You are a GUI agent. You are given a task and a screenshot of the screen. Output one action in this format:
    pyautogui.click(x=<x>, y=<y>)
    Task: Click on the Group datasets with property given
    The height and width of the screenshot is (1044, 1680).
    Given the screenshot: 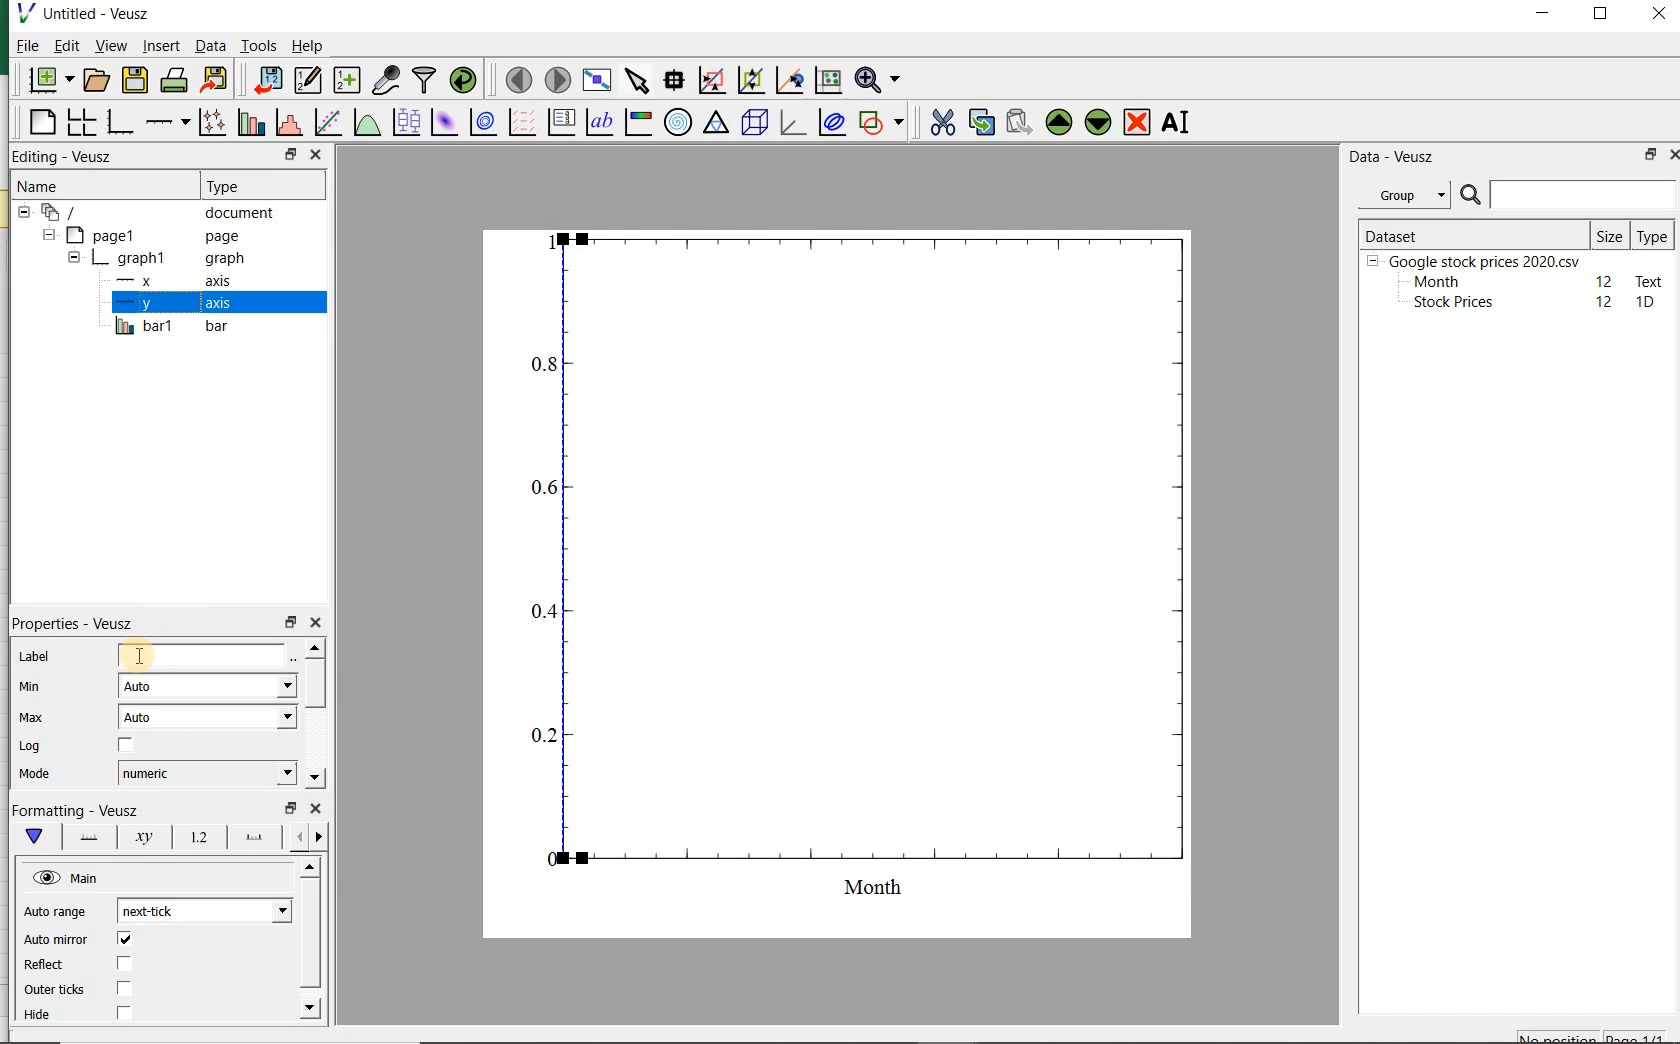 What is the action you would take?
    pyautogui.click(x=1398, y=195)
    